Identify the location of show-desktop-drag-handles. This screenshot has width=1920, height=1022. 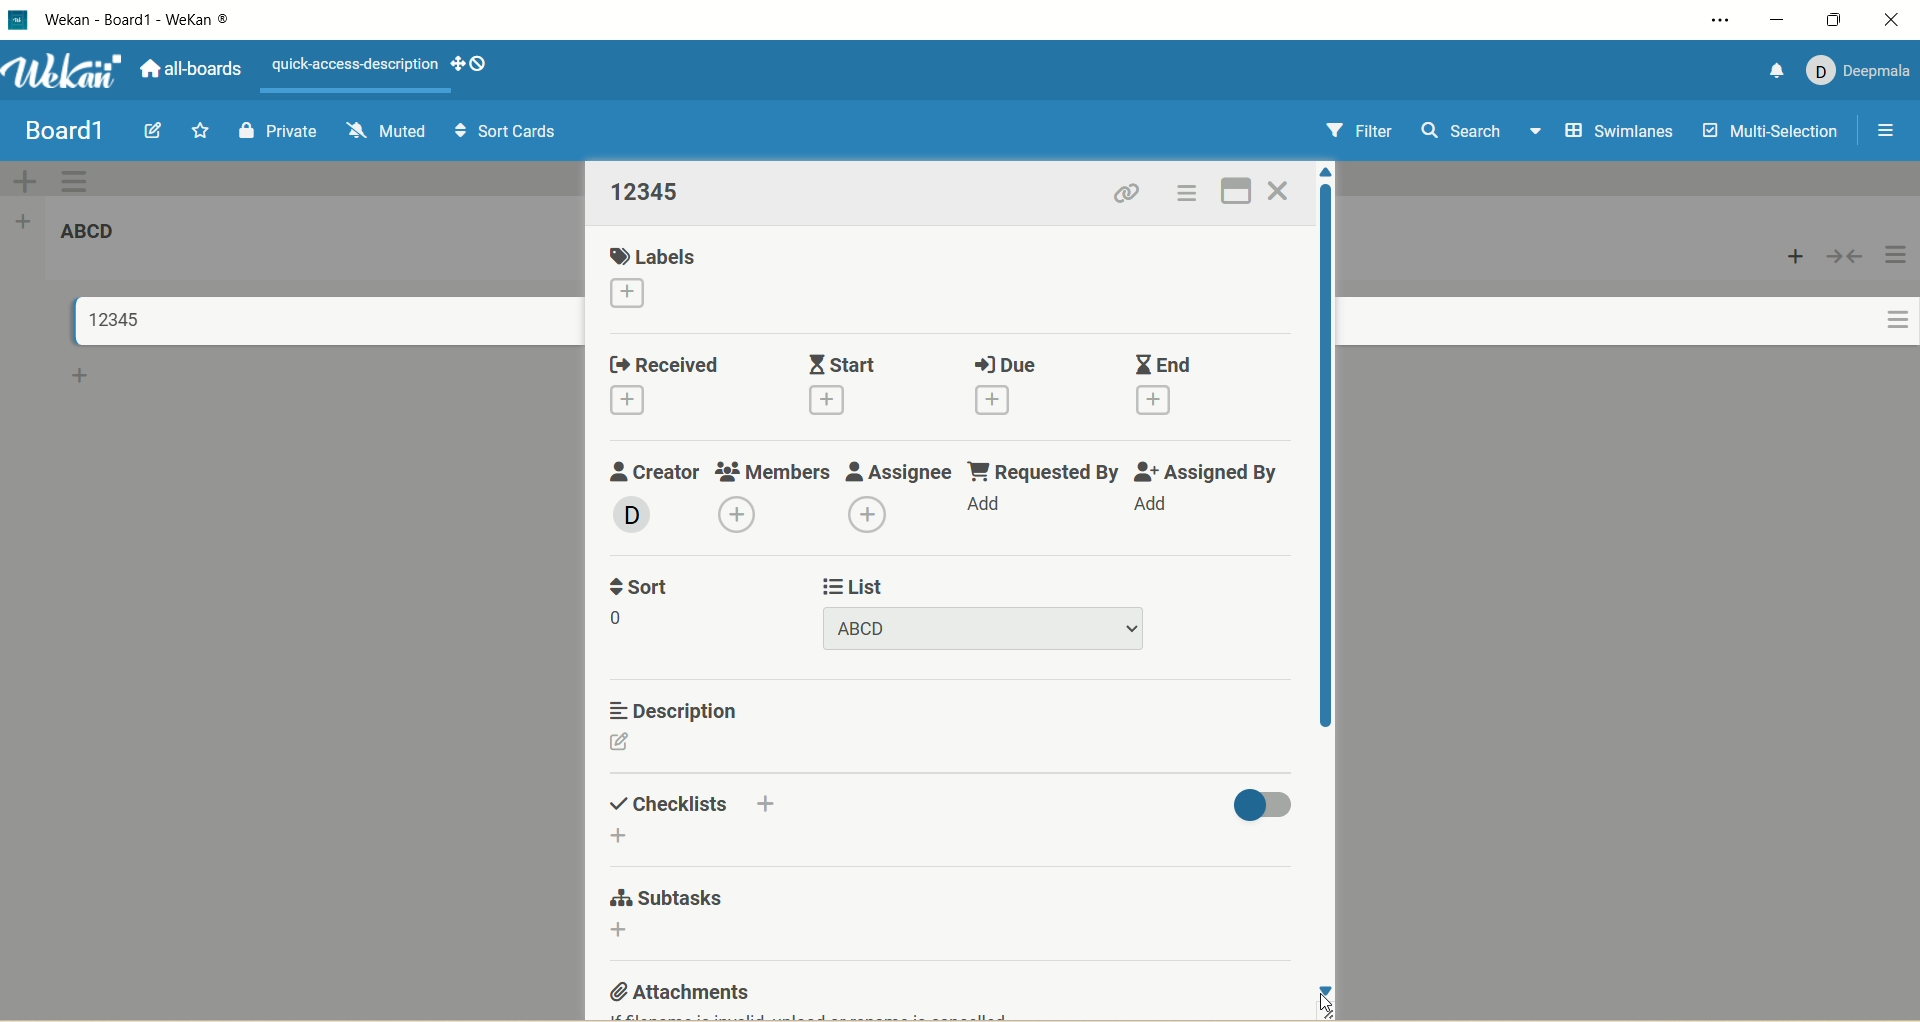
(453, 61).